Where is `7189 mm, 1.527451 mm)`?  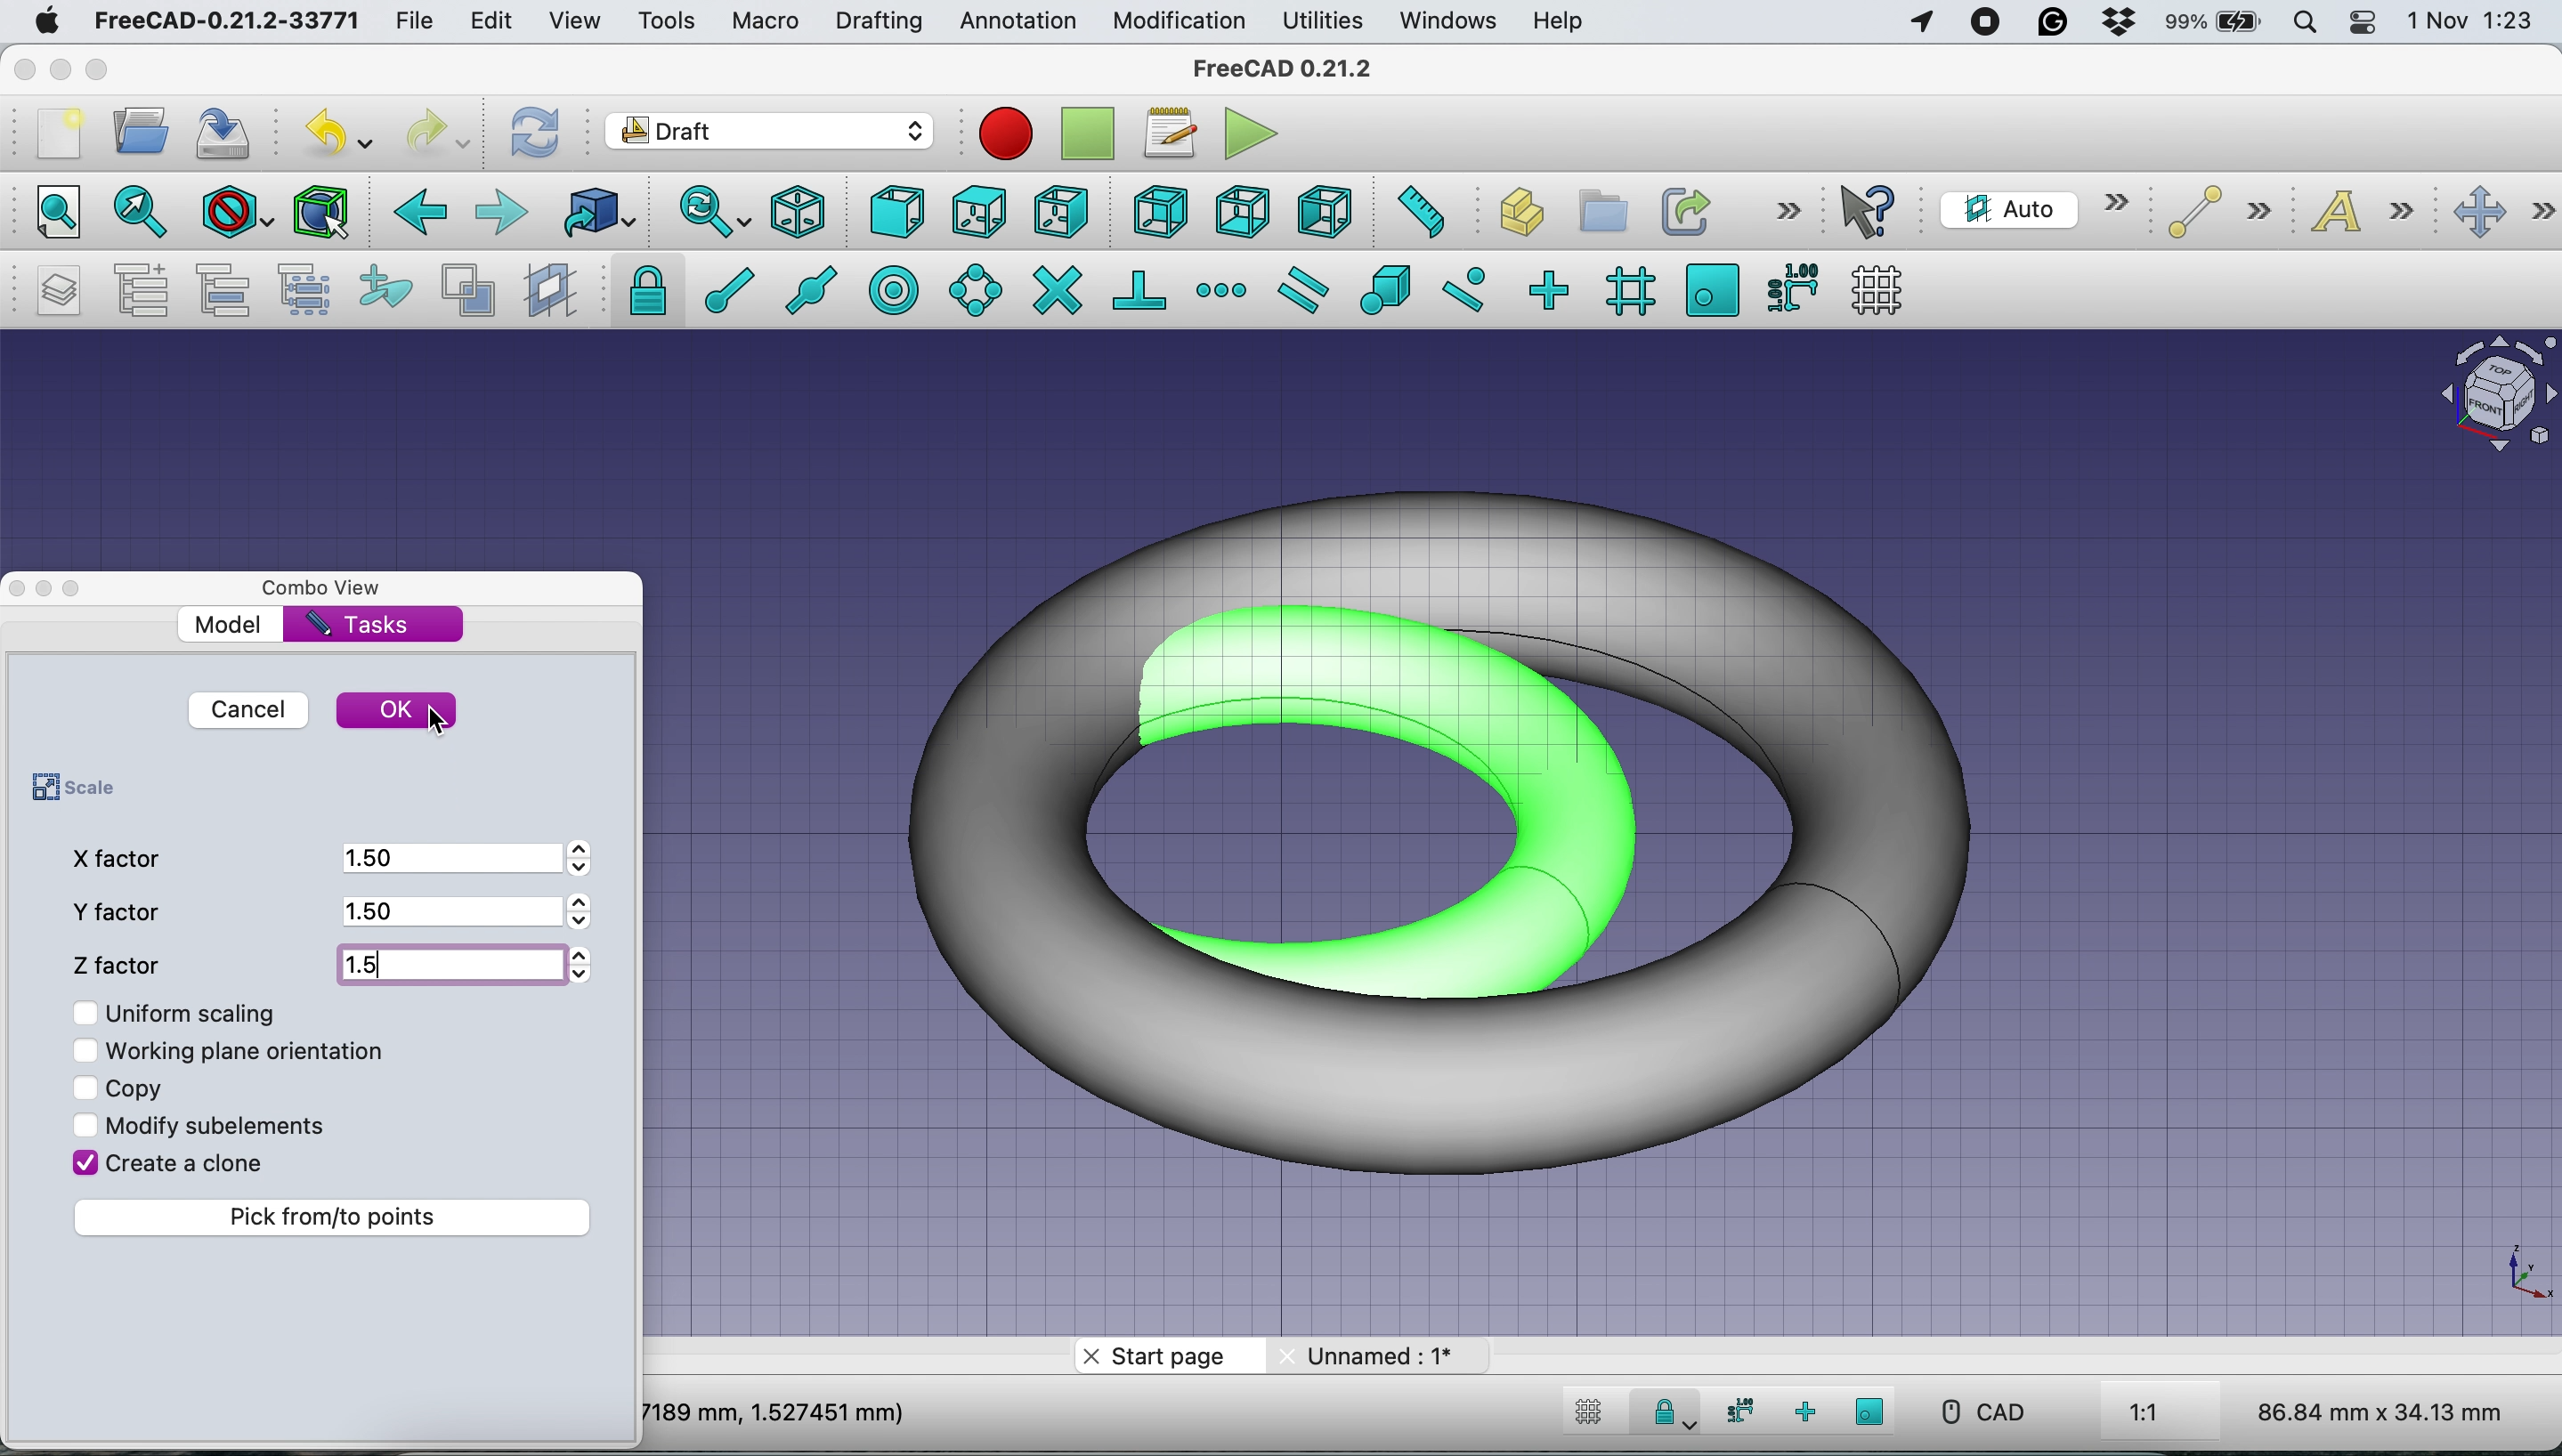 7189 mm, 1.527451 mm) is located at coordinates (776, 1411).